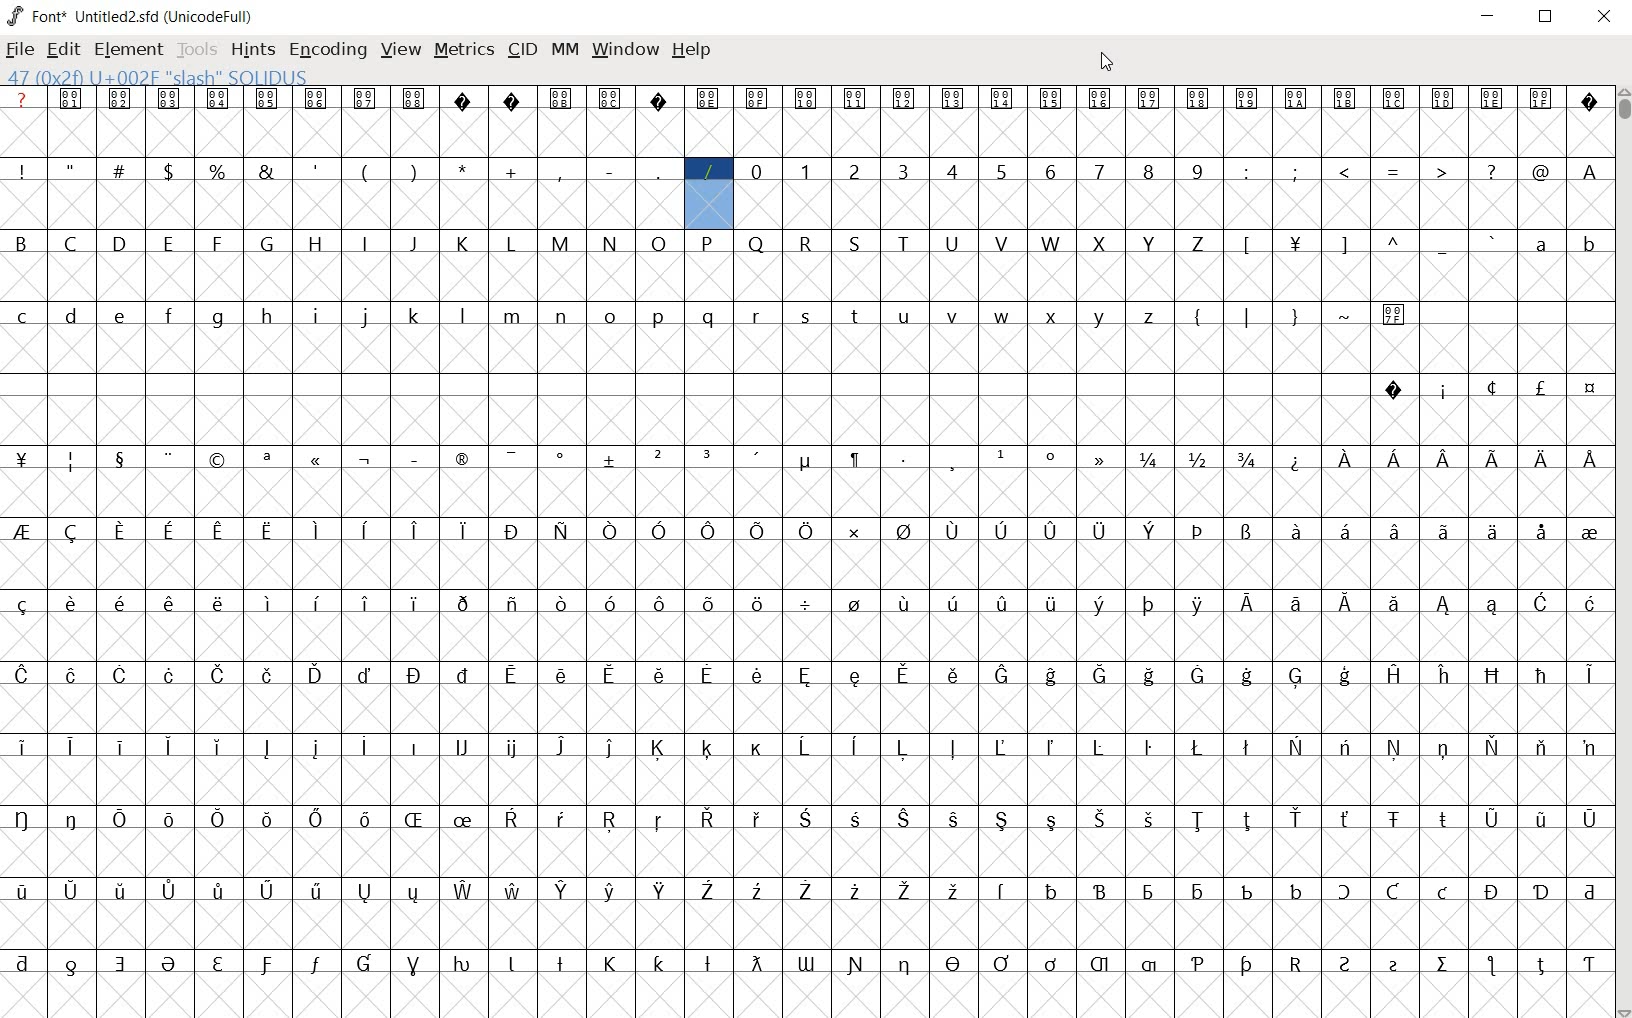  Describe the element at coordinates (1197, 675) in the screenshot. I see `glyph` at that location.